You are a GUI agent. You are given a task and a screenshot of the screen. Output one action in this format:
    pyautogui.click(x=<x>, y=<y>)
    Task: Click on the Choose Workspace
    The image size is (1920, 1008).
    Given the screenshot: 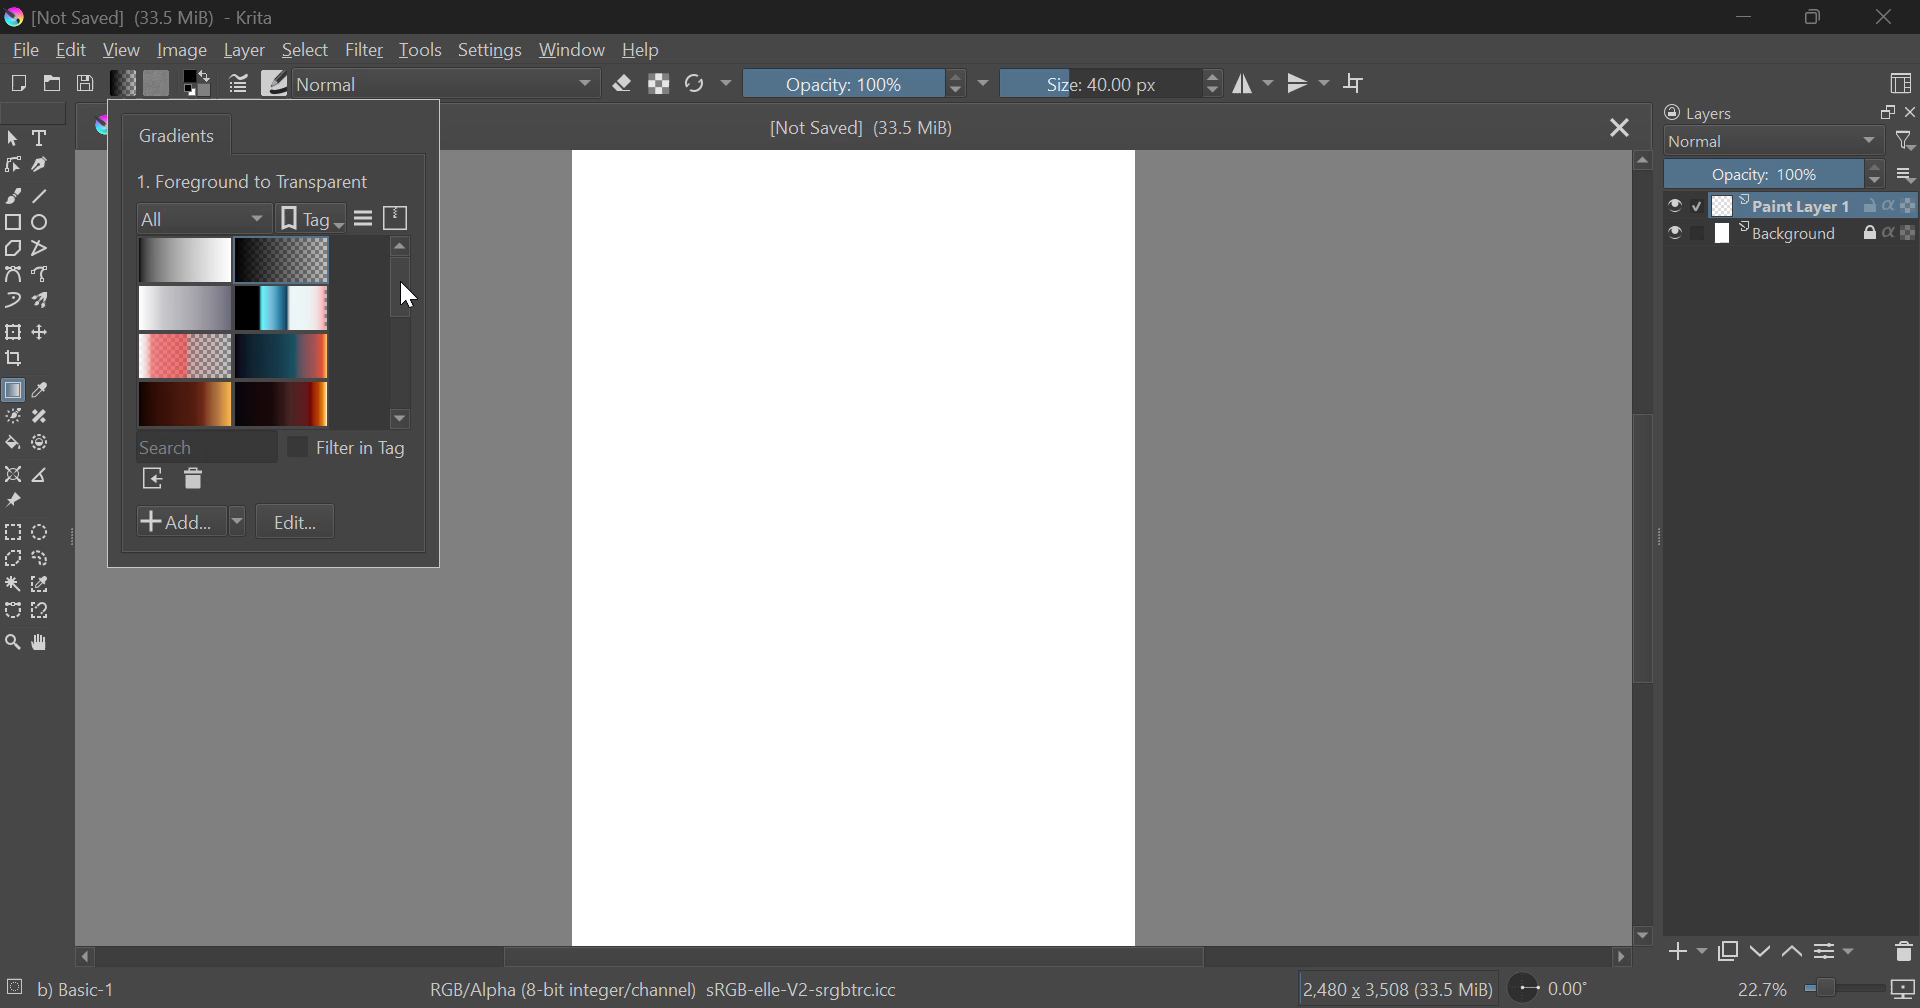 What is the action you would take?
    pyautogui.click(x=1897, y=79)
    